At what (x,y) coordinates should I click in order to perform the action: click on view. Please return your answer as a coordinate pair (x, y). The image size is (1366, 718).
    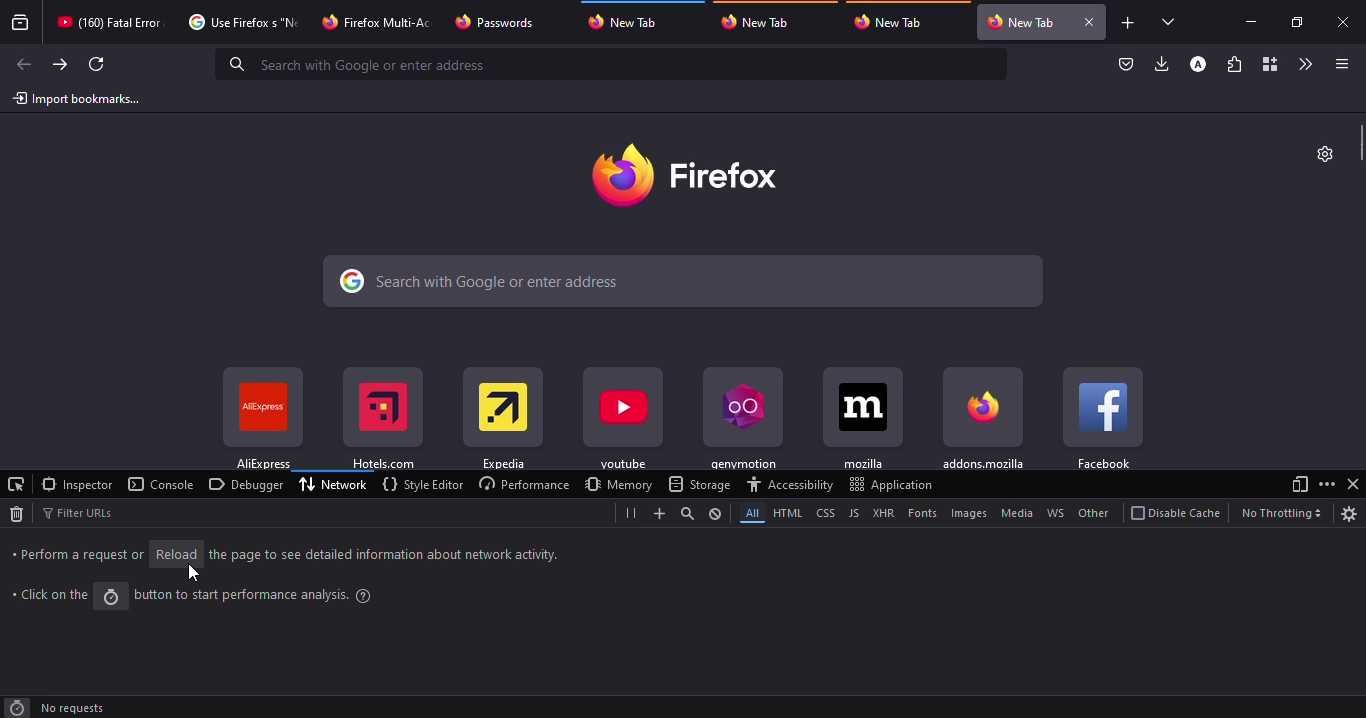
    Looking at the image, I should click on (1297, 484).